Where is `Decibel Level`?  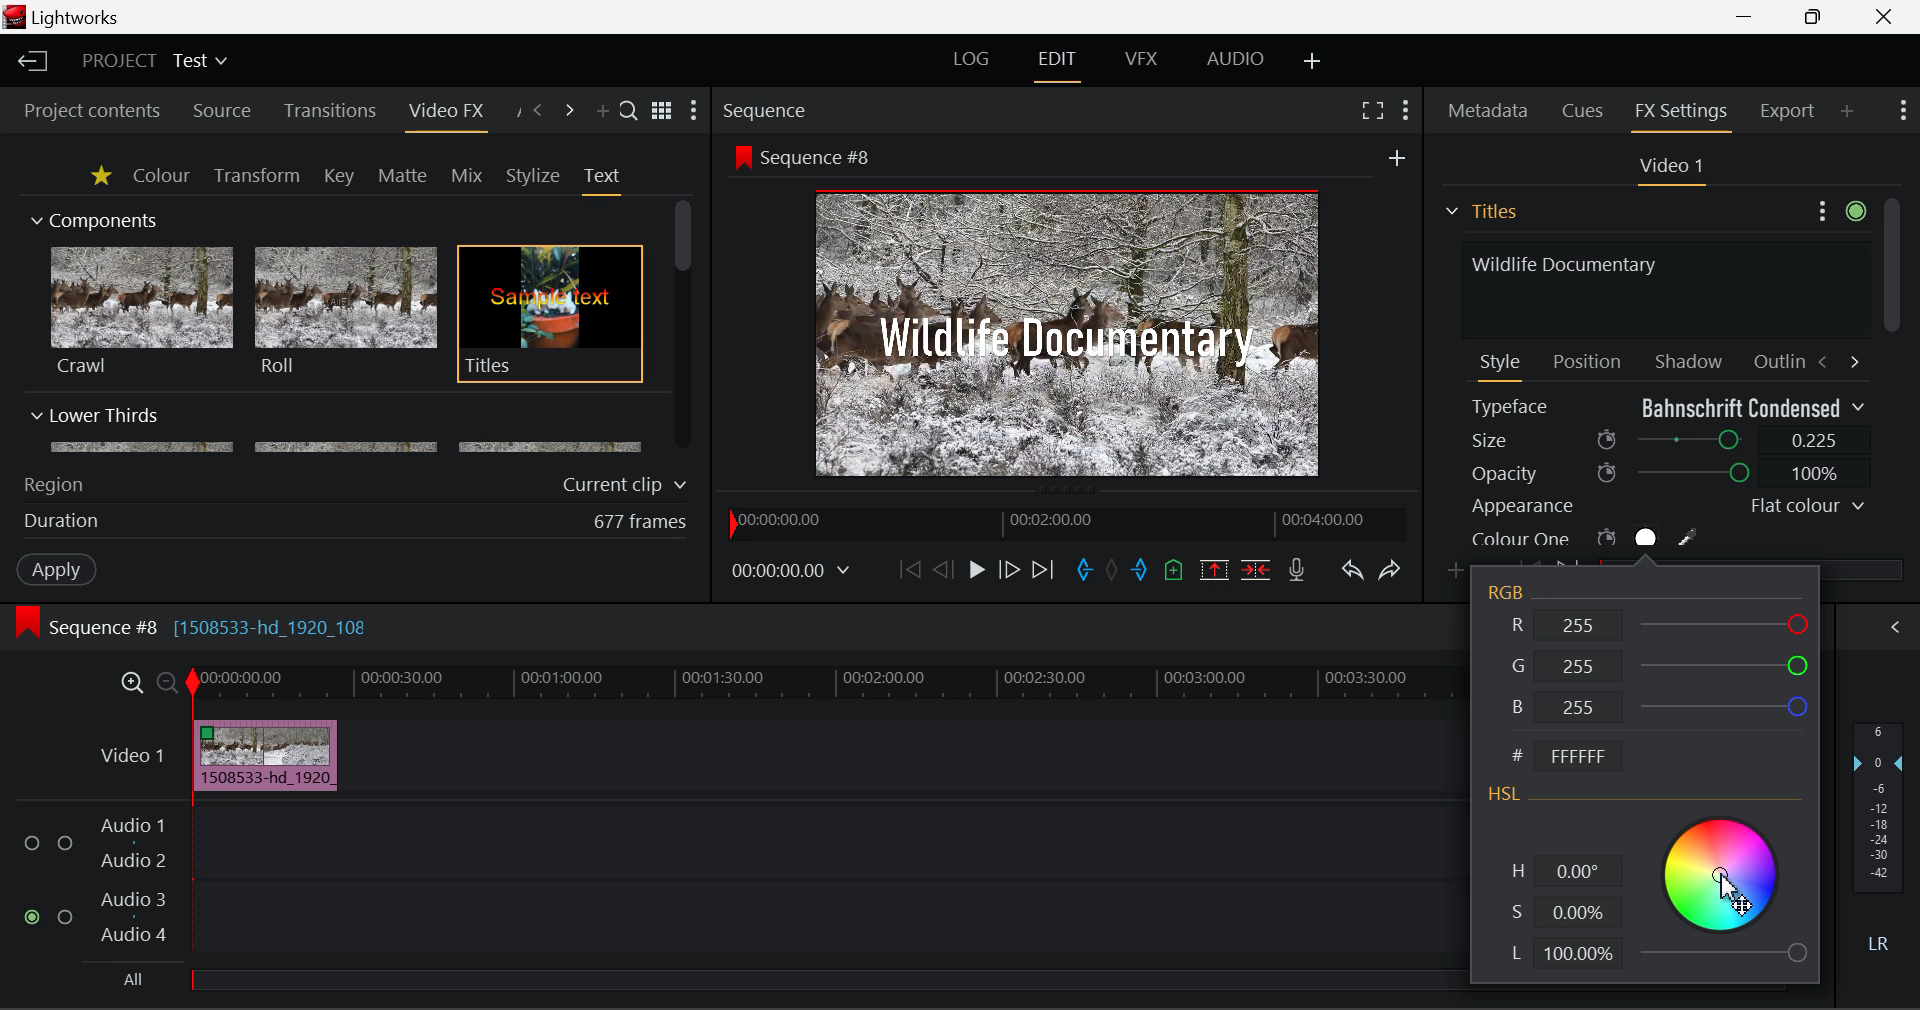
Decibel Level is located at coordinates (1880, 842).